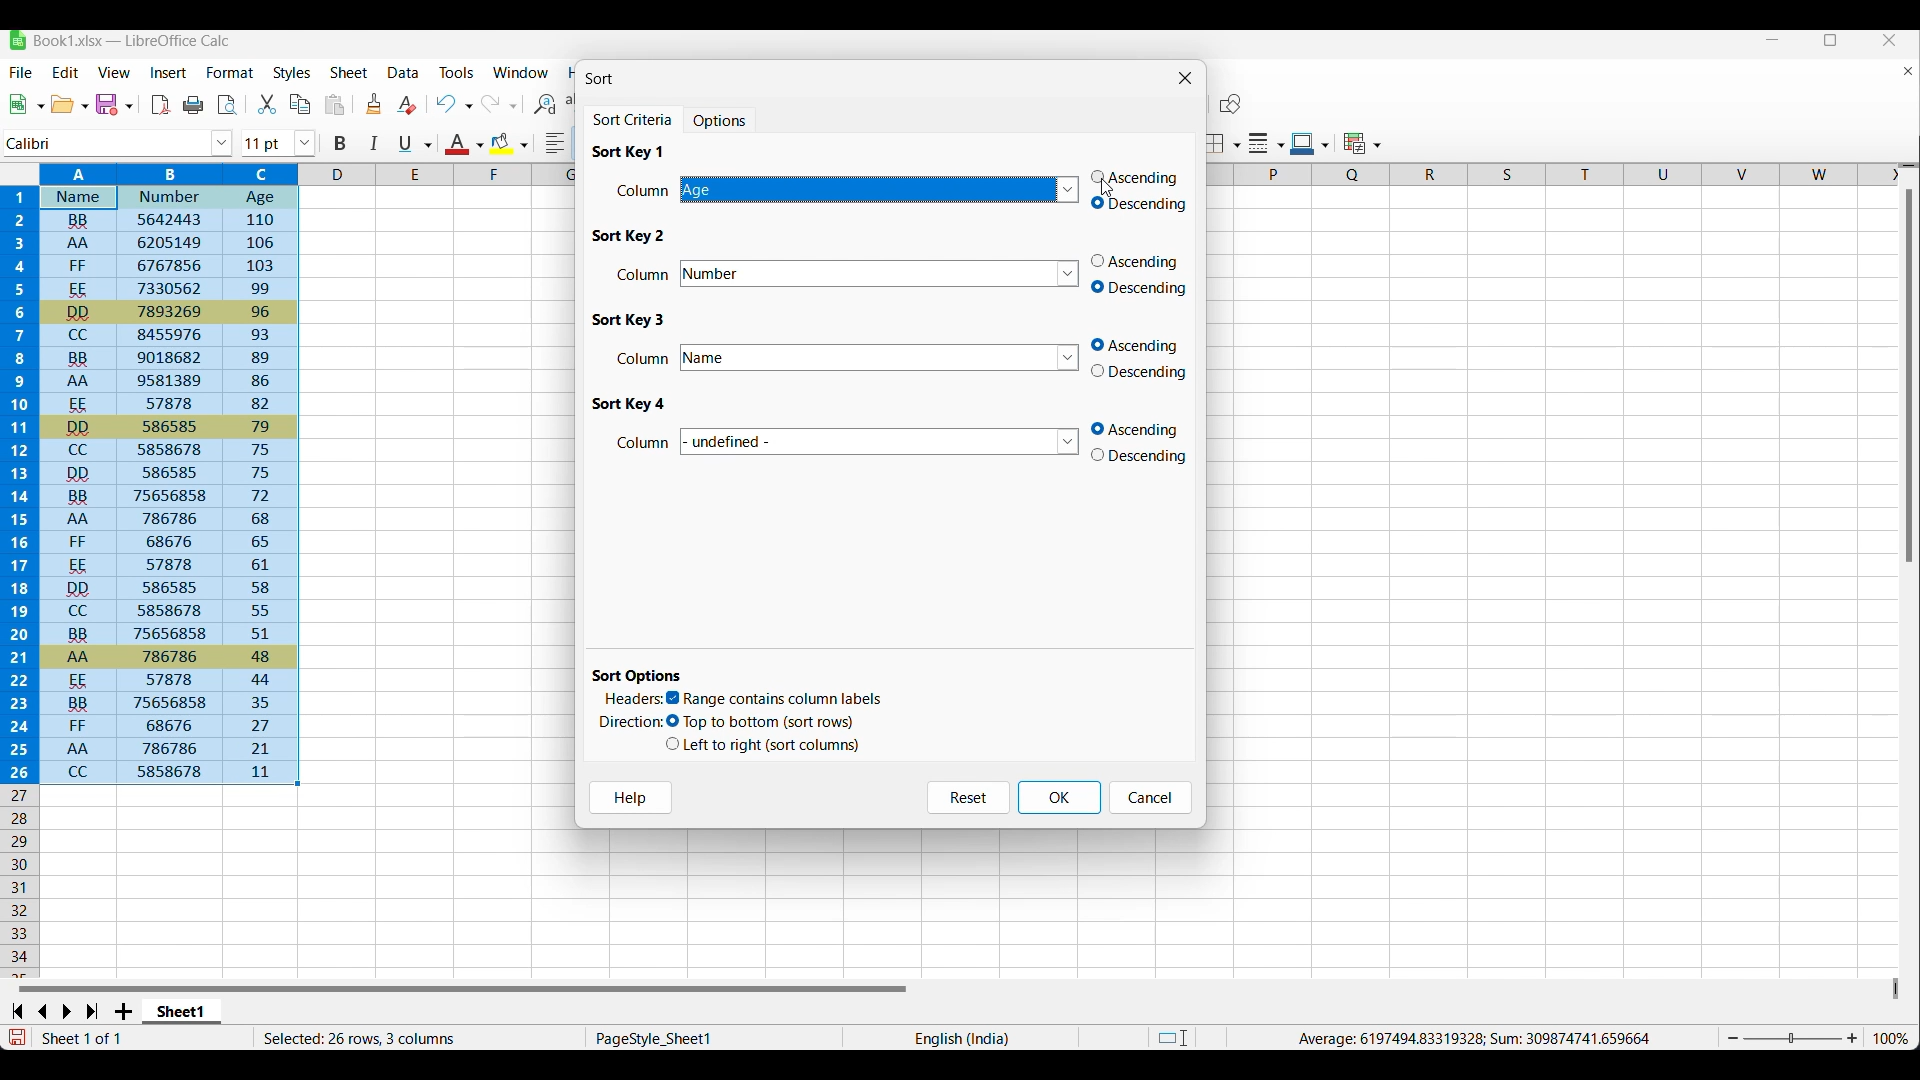  I want to click on ascending, so click(1143, 429).